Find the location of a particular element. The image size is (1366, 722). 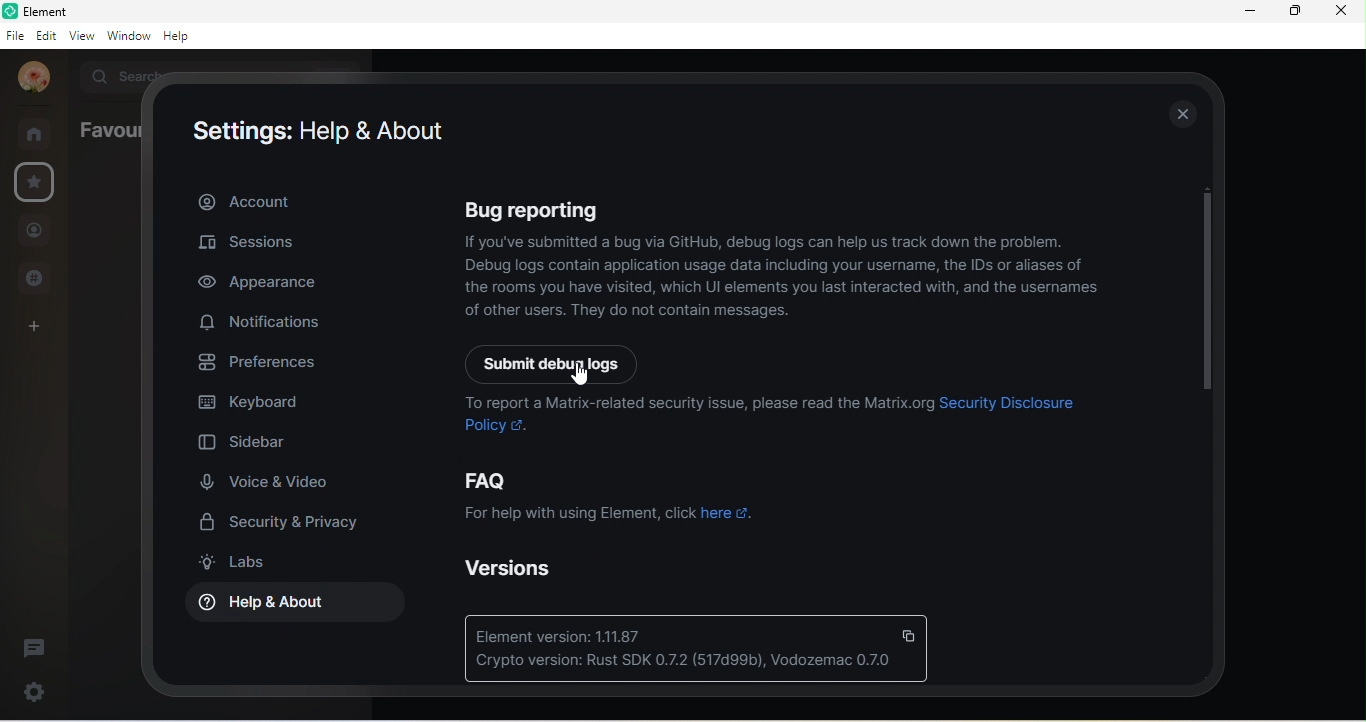

thread is located at coordinates (34, 647).